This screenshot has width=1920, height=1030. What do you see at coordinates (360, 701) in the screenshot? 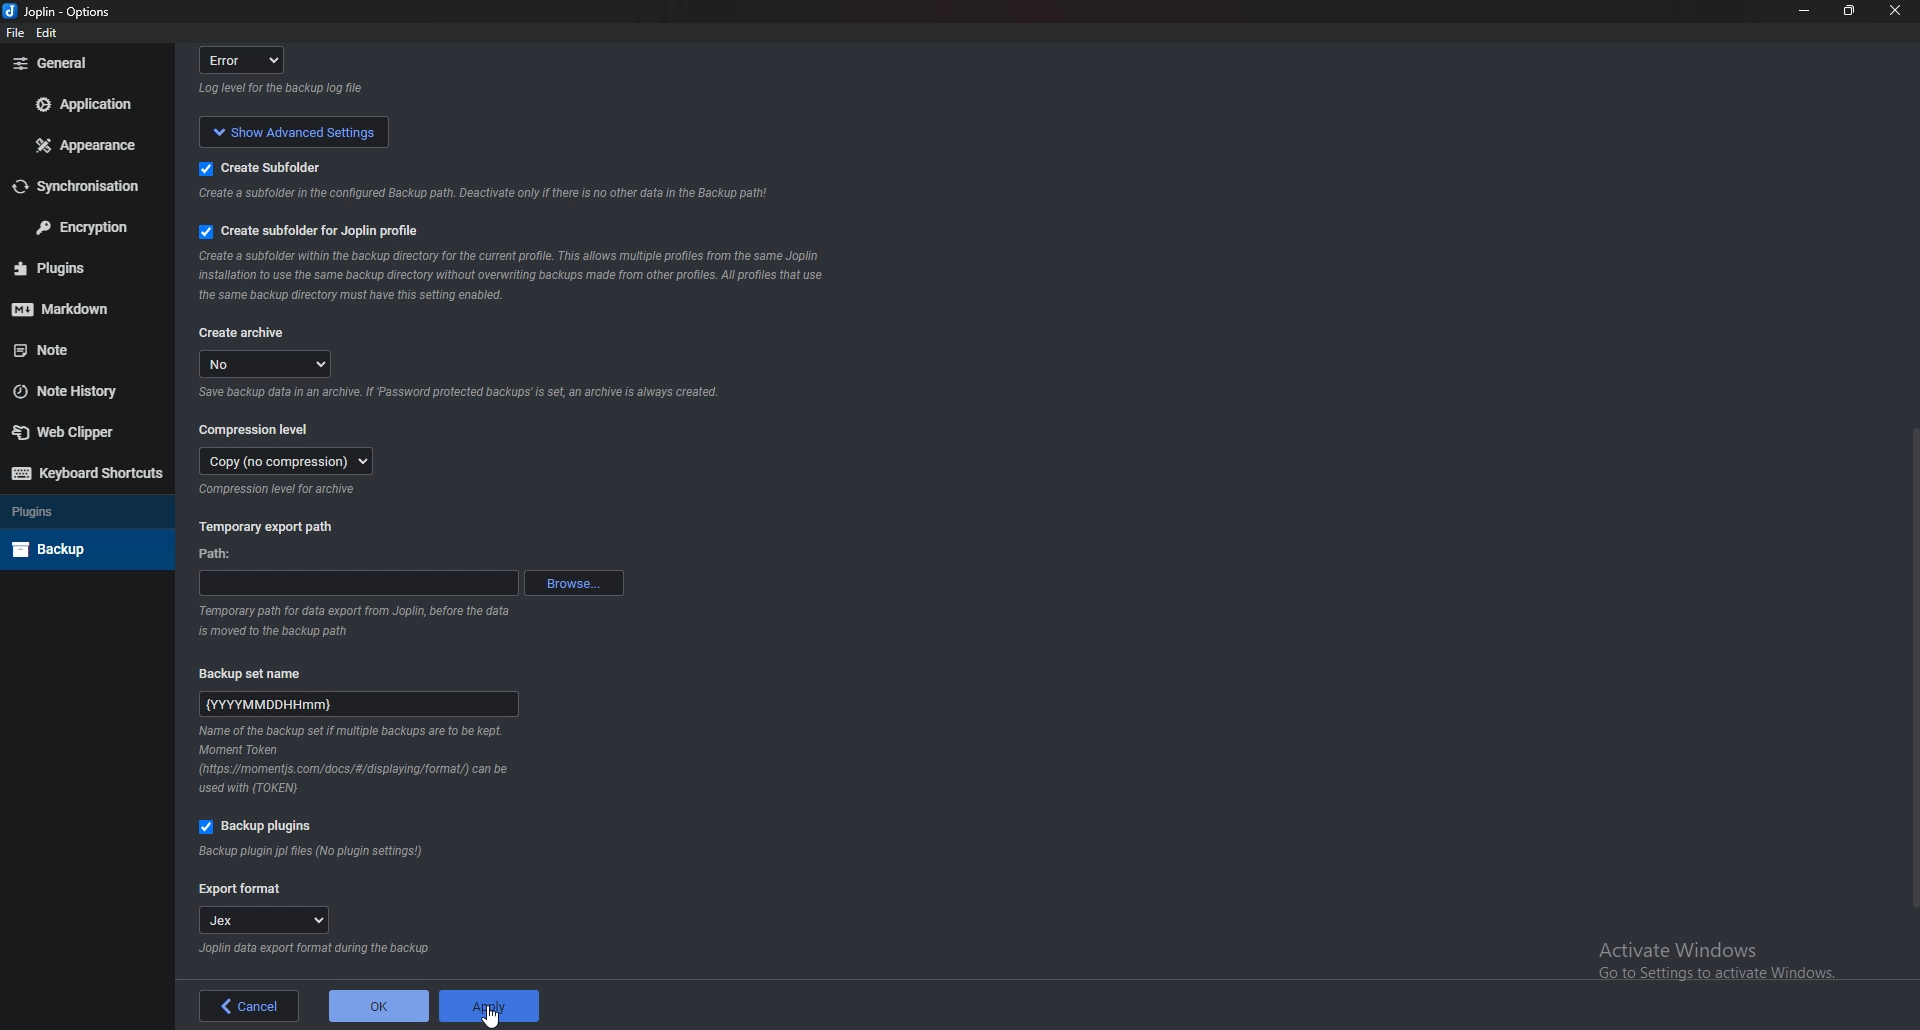
I see `name` at bounding box center [360, 701].